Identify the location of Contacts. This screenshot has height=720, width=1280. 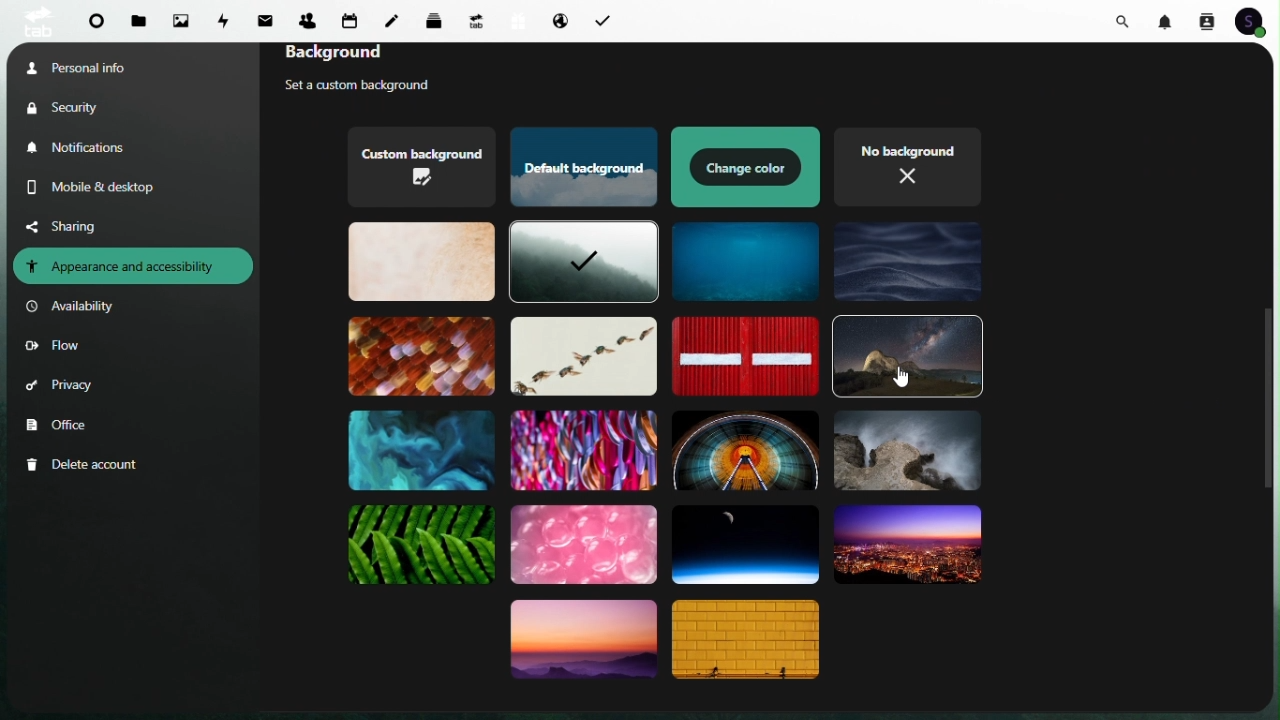
(1206, 20).